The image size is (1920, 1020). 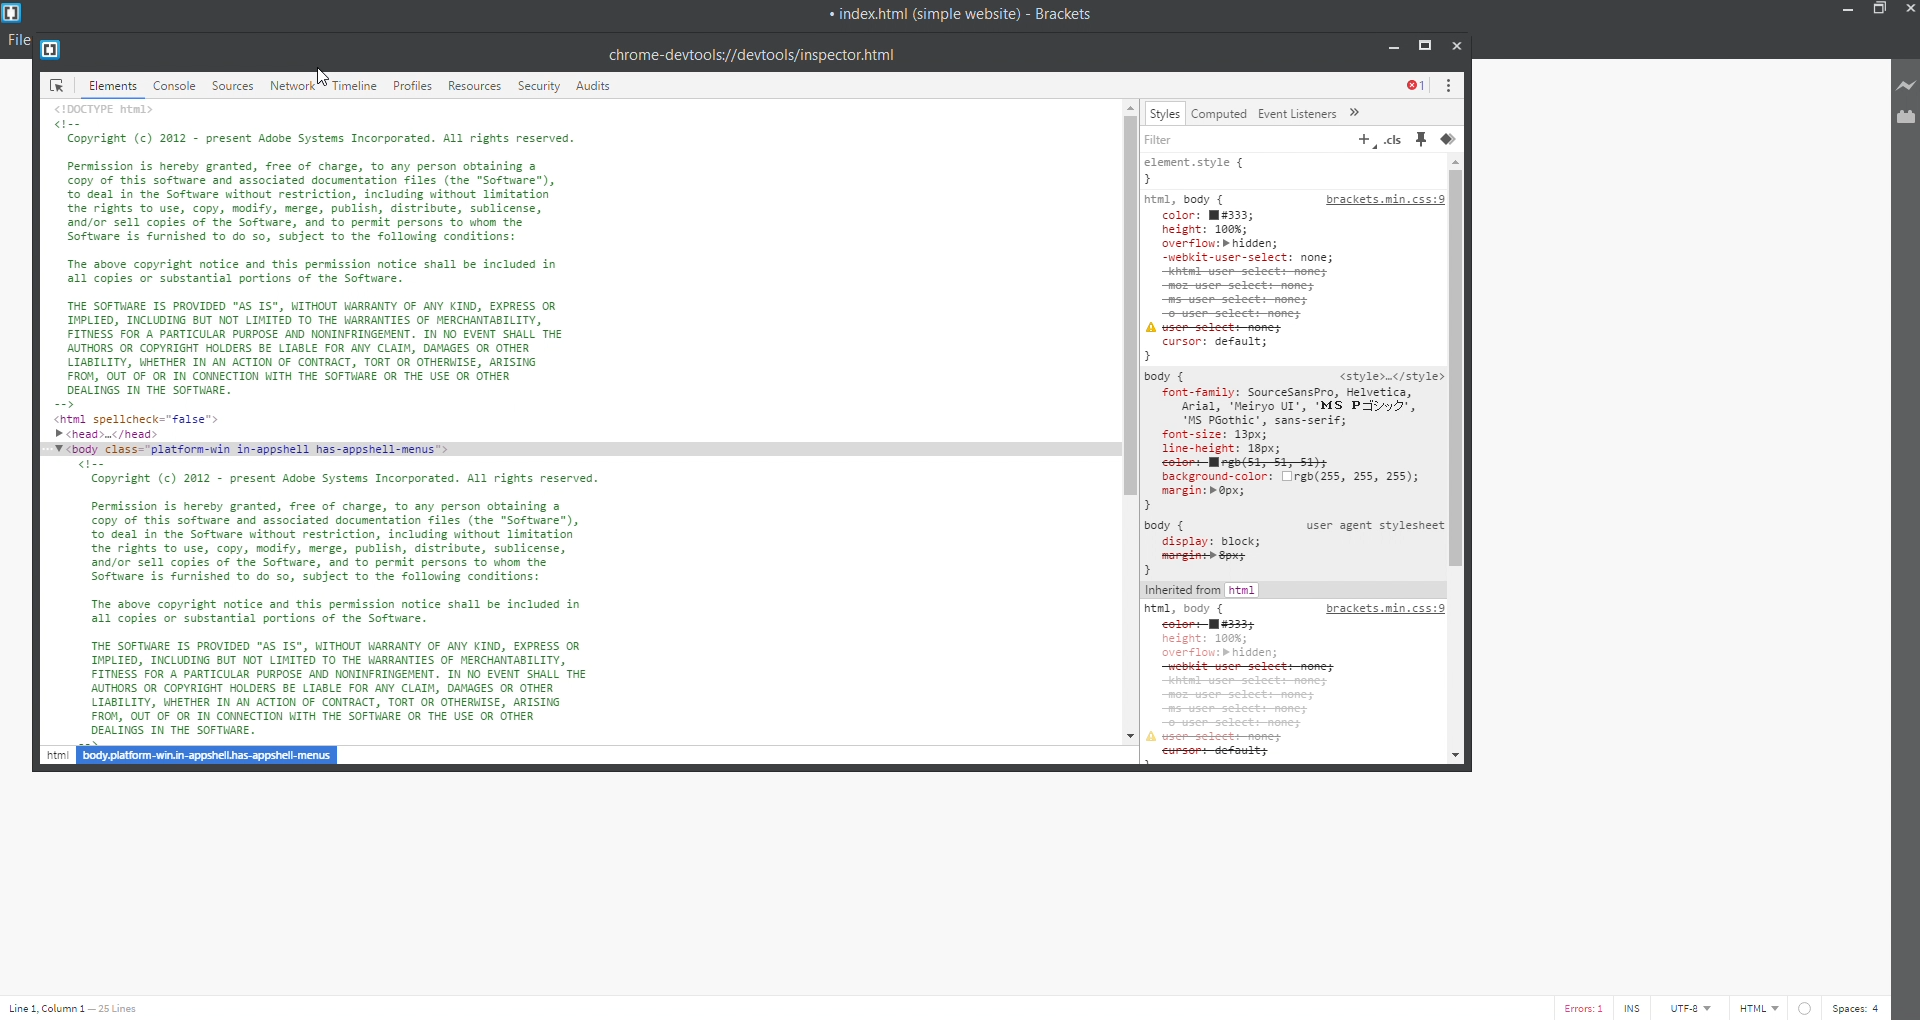 What do you see at coordinates (1447, 139) in the screenshot?
I see `icon` at bounding box center [1447, 139].